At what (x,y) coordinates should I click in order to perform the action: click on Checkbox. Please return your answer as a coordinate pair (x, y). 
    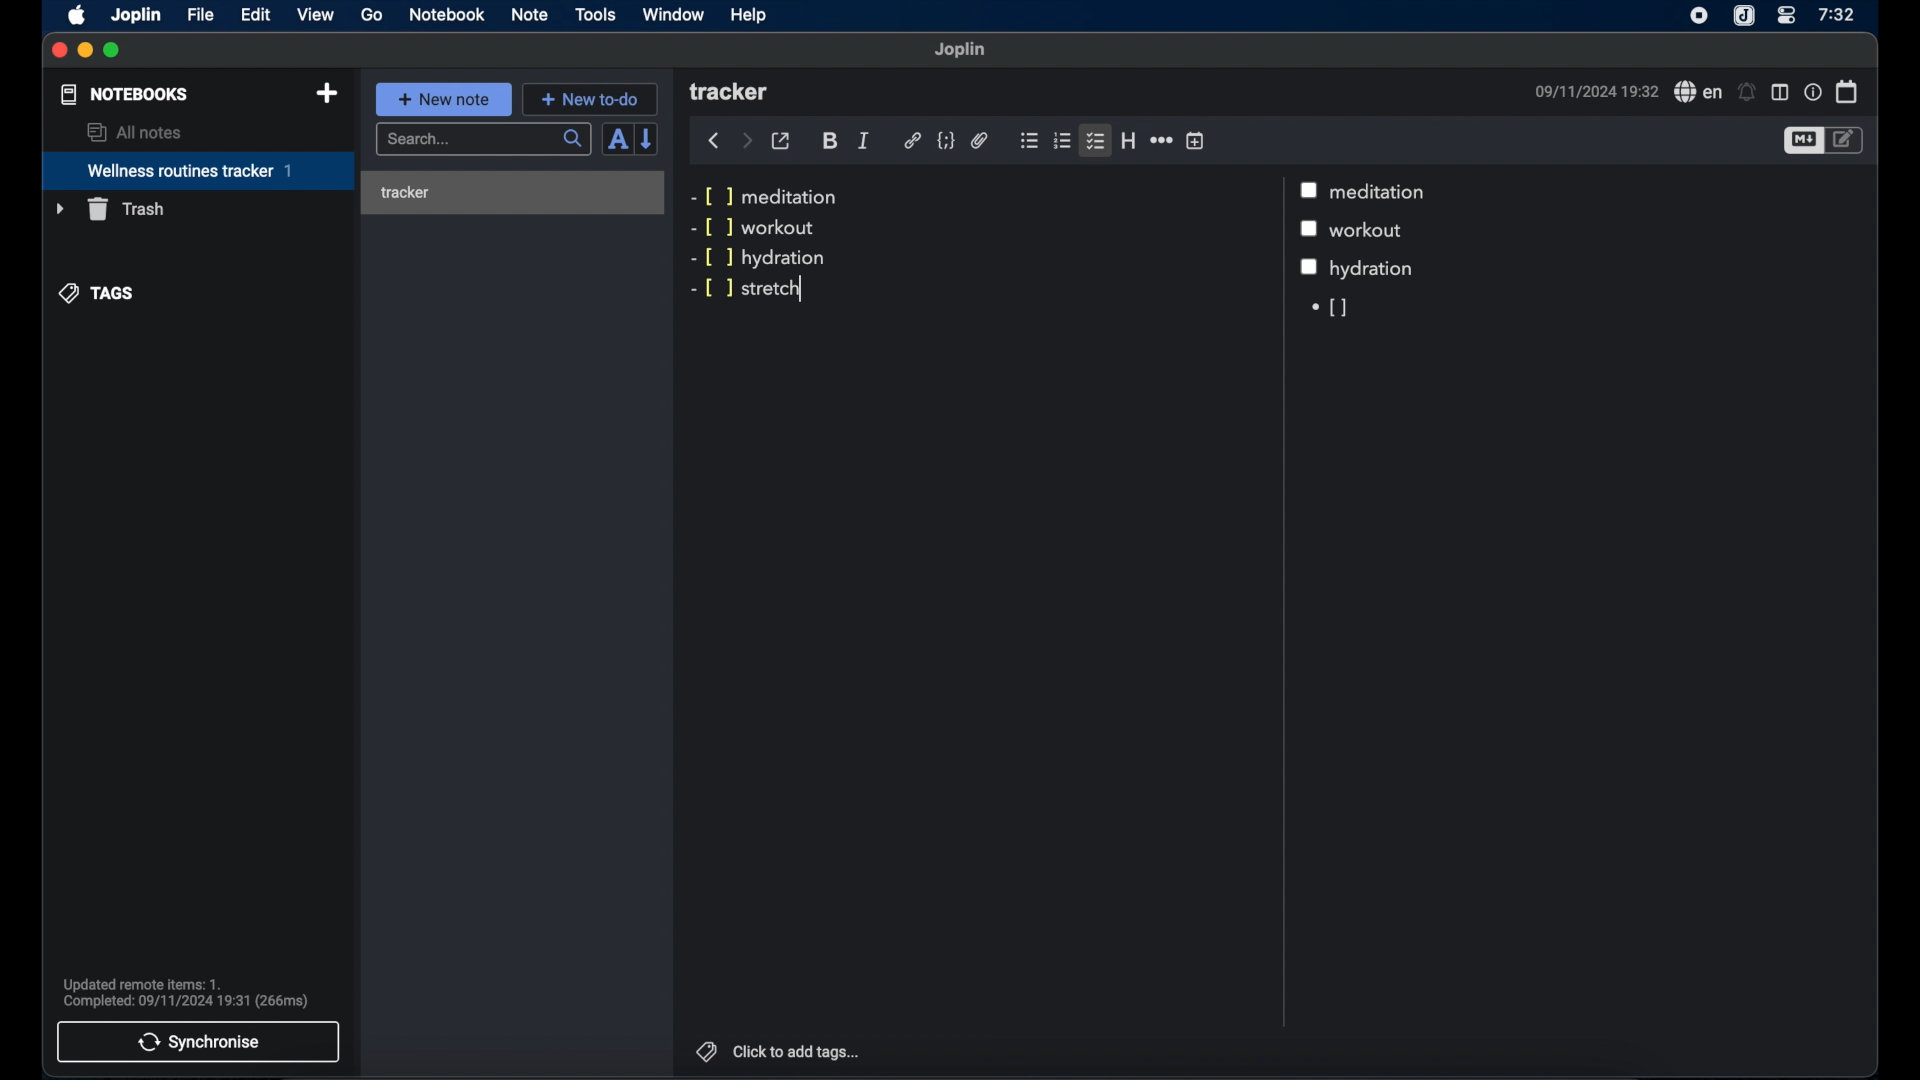
    Looking at the image, I should click on (1309, 267).